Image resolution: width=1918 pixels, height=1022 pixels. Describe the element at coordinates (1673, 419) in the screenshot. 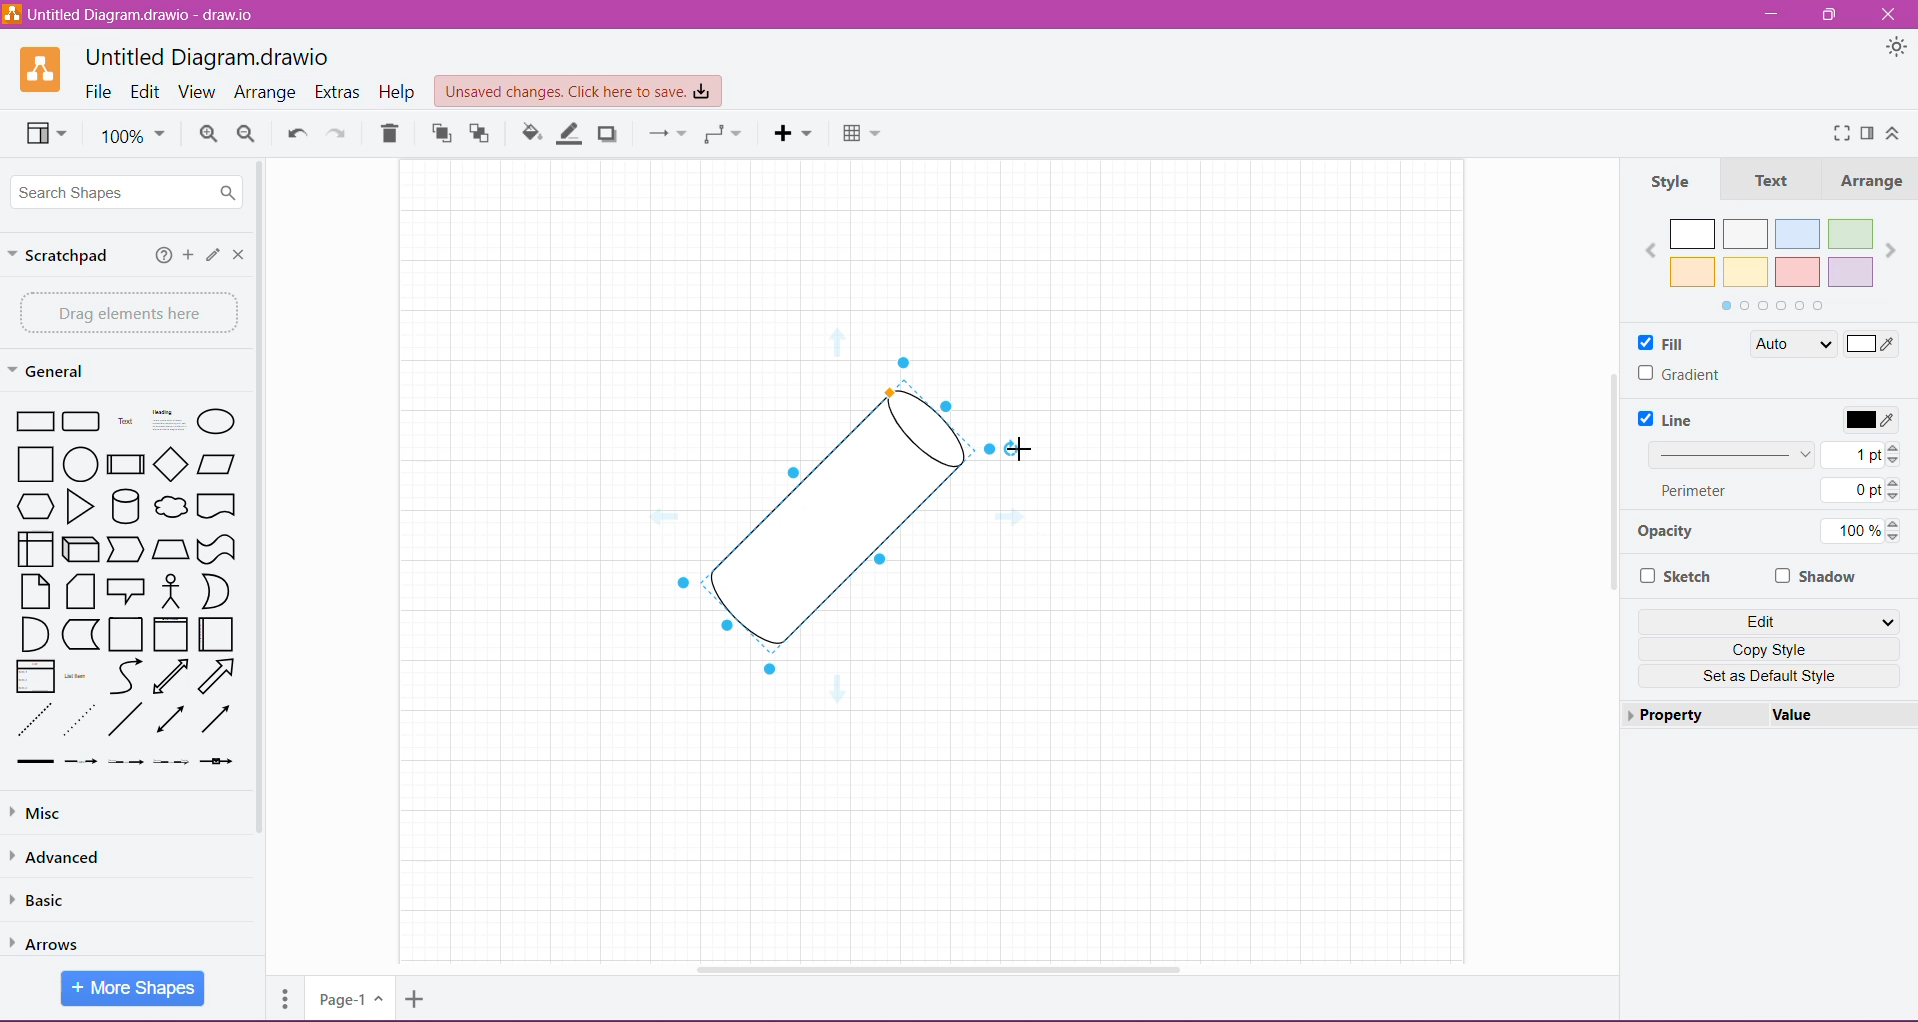

I see `Line - click to enable/disable` at that location.